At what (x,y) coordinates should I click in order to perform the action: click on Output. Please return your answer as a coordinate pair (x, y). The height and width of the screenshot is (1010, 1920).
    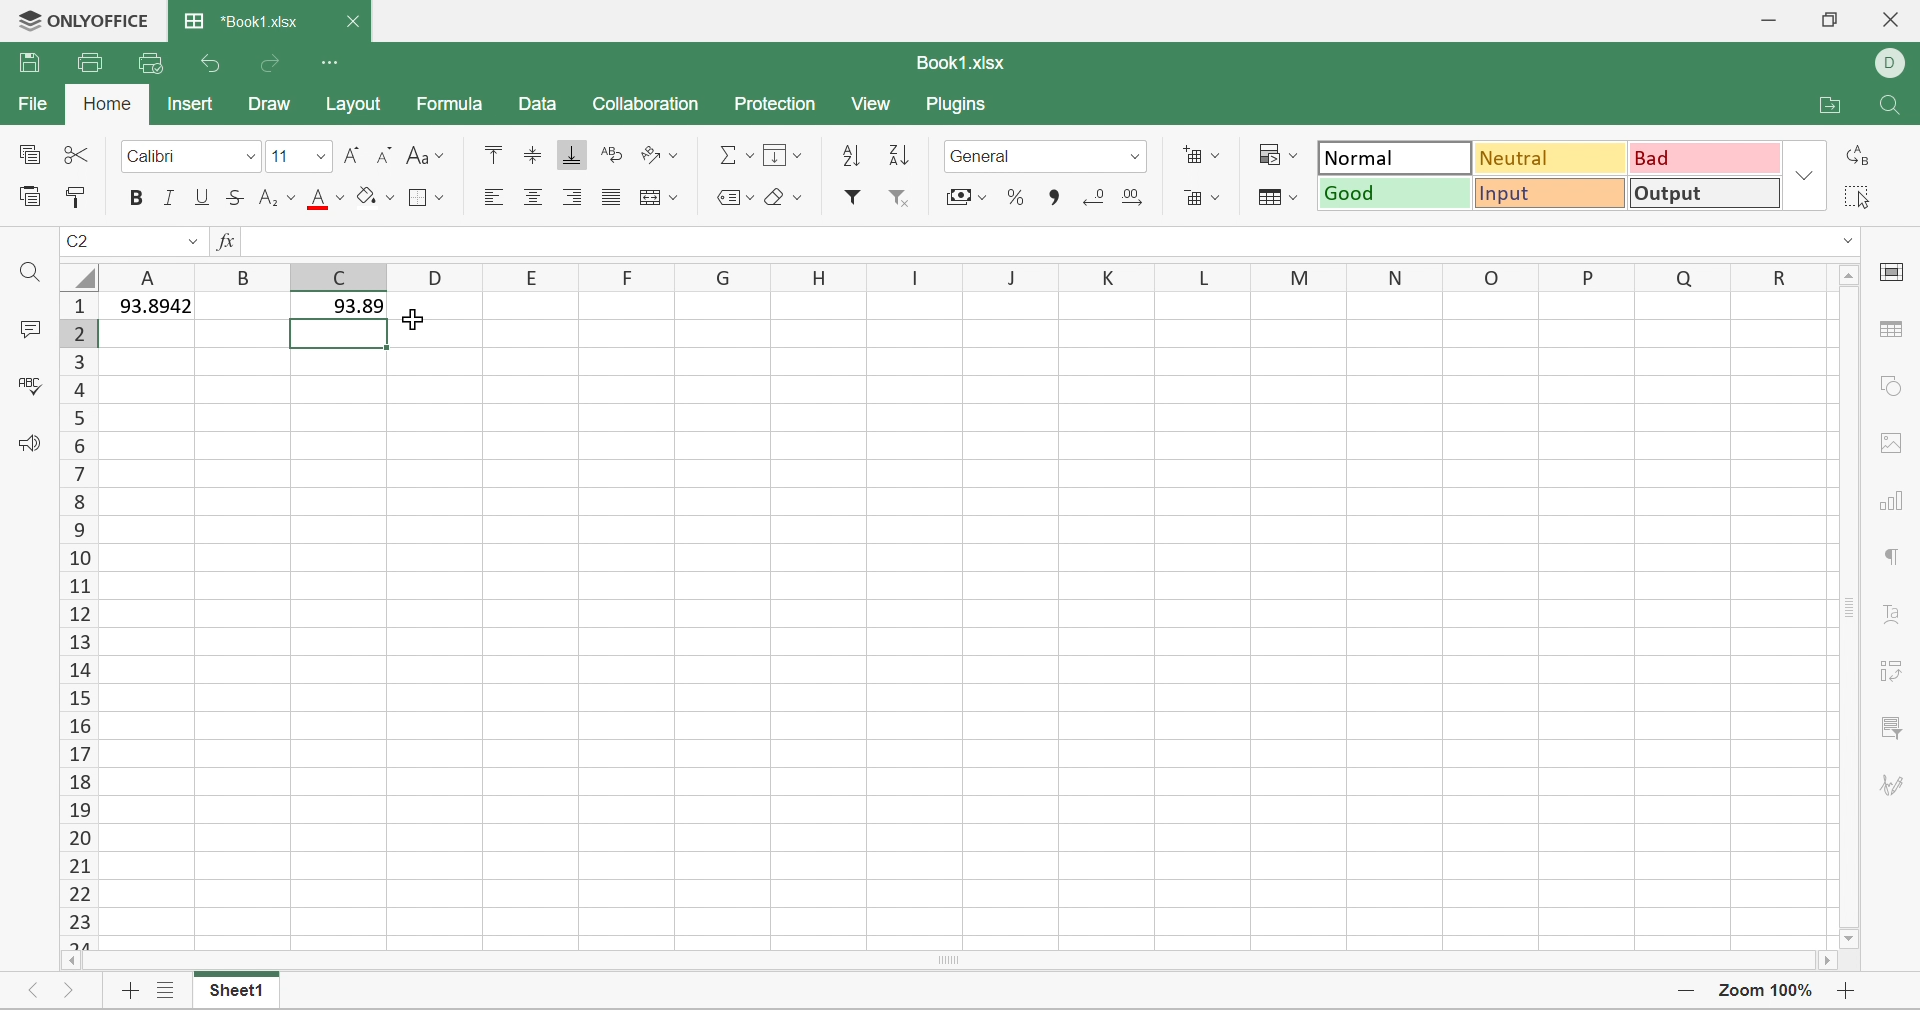
    Looking at the image, I should click on (1704, 193).